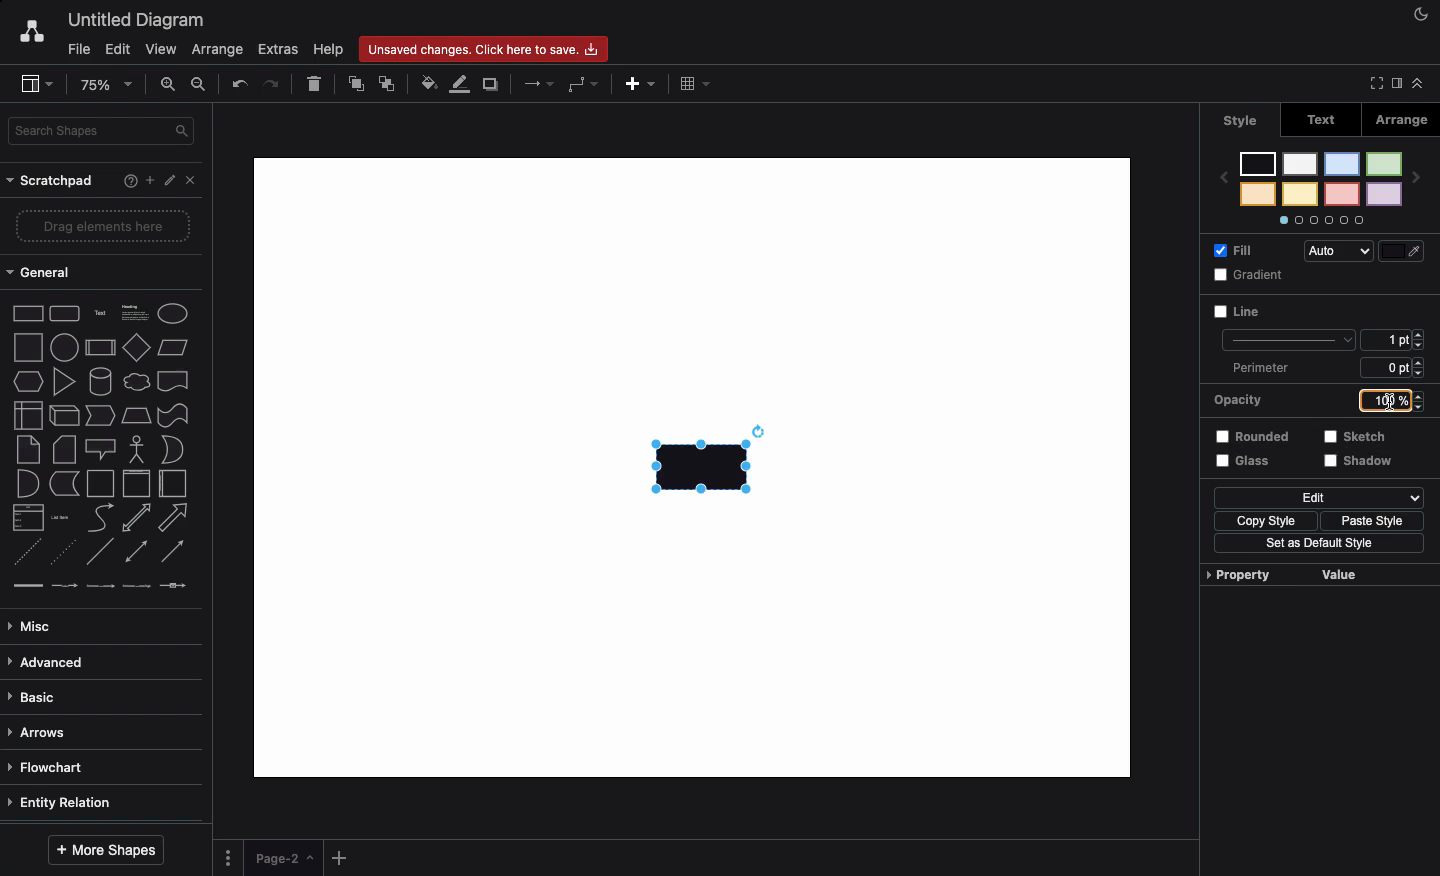  Describe the element at coordinates (63, 380) in the screenshot. I see `triangle` at that location.